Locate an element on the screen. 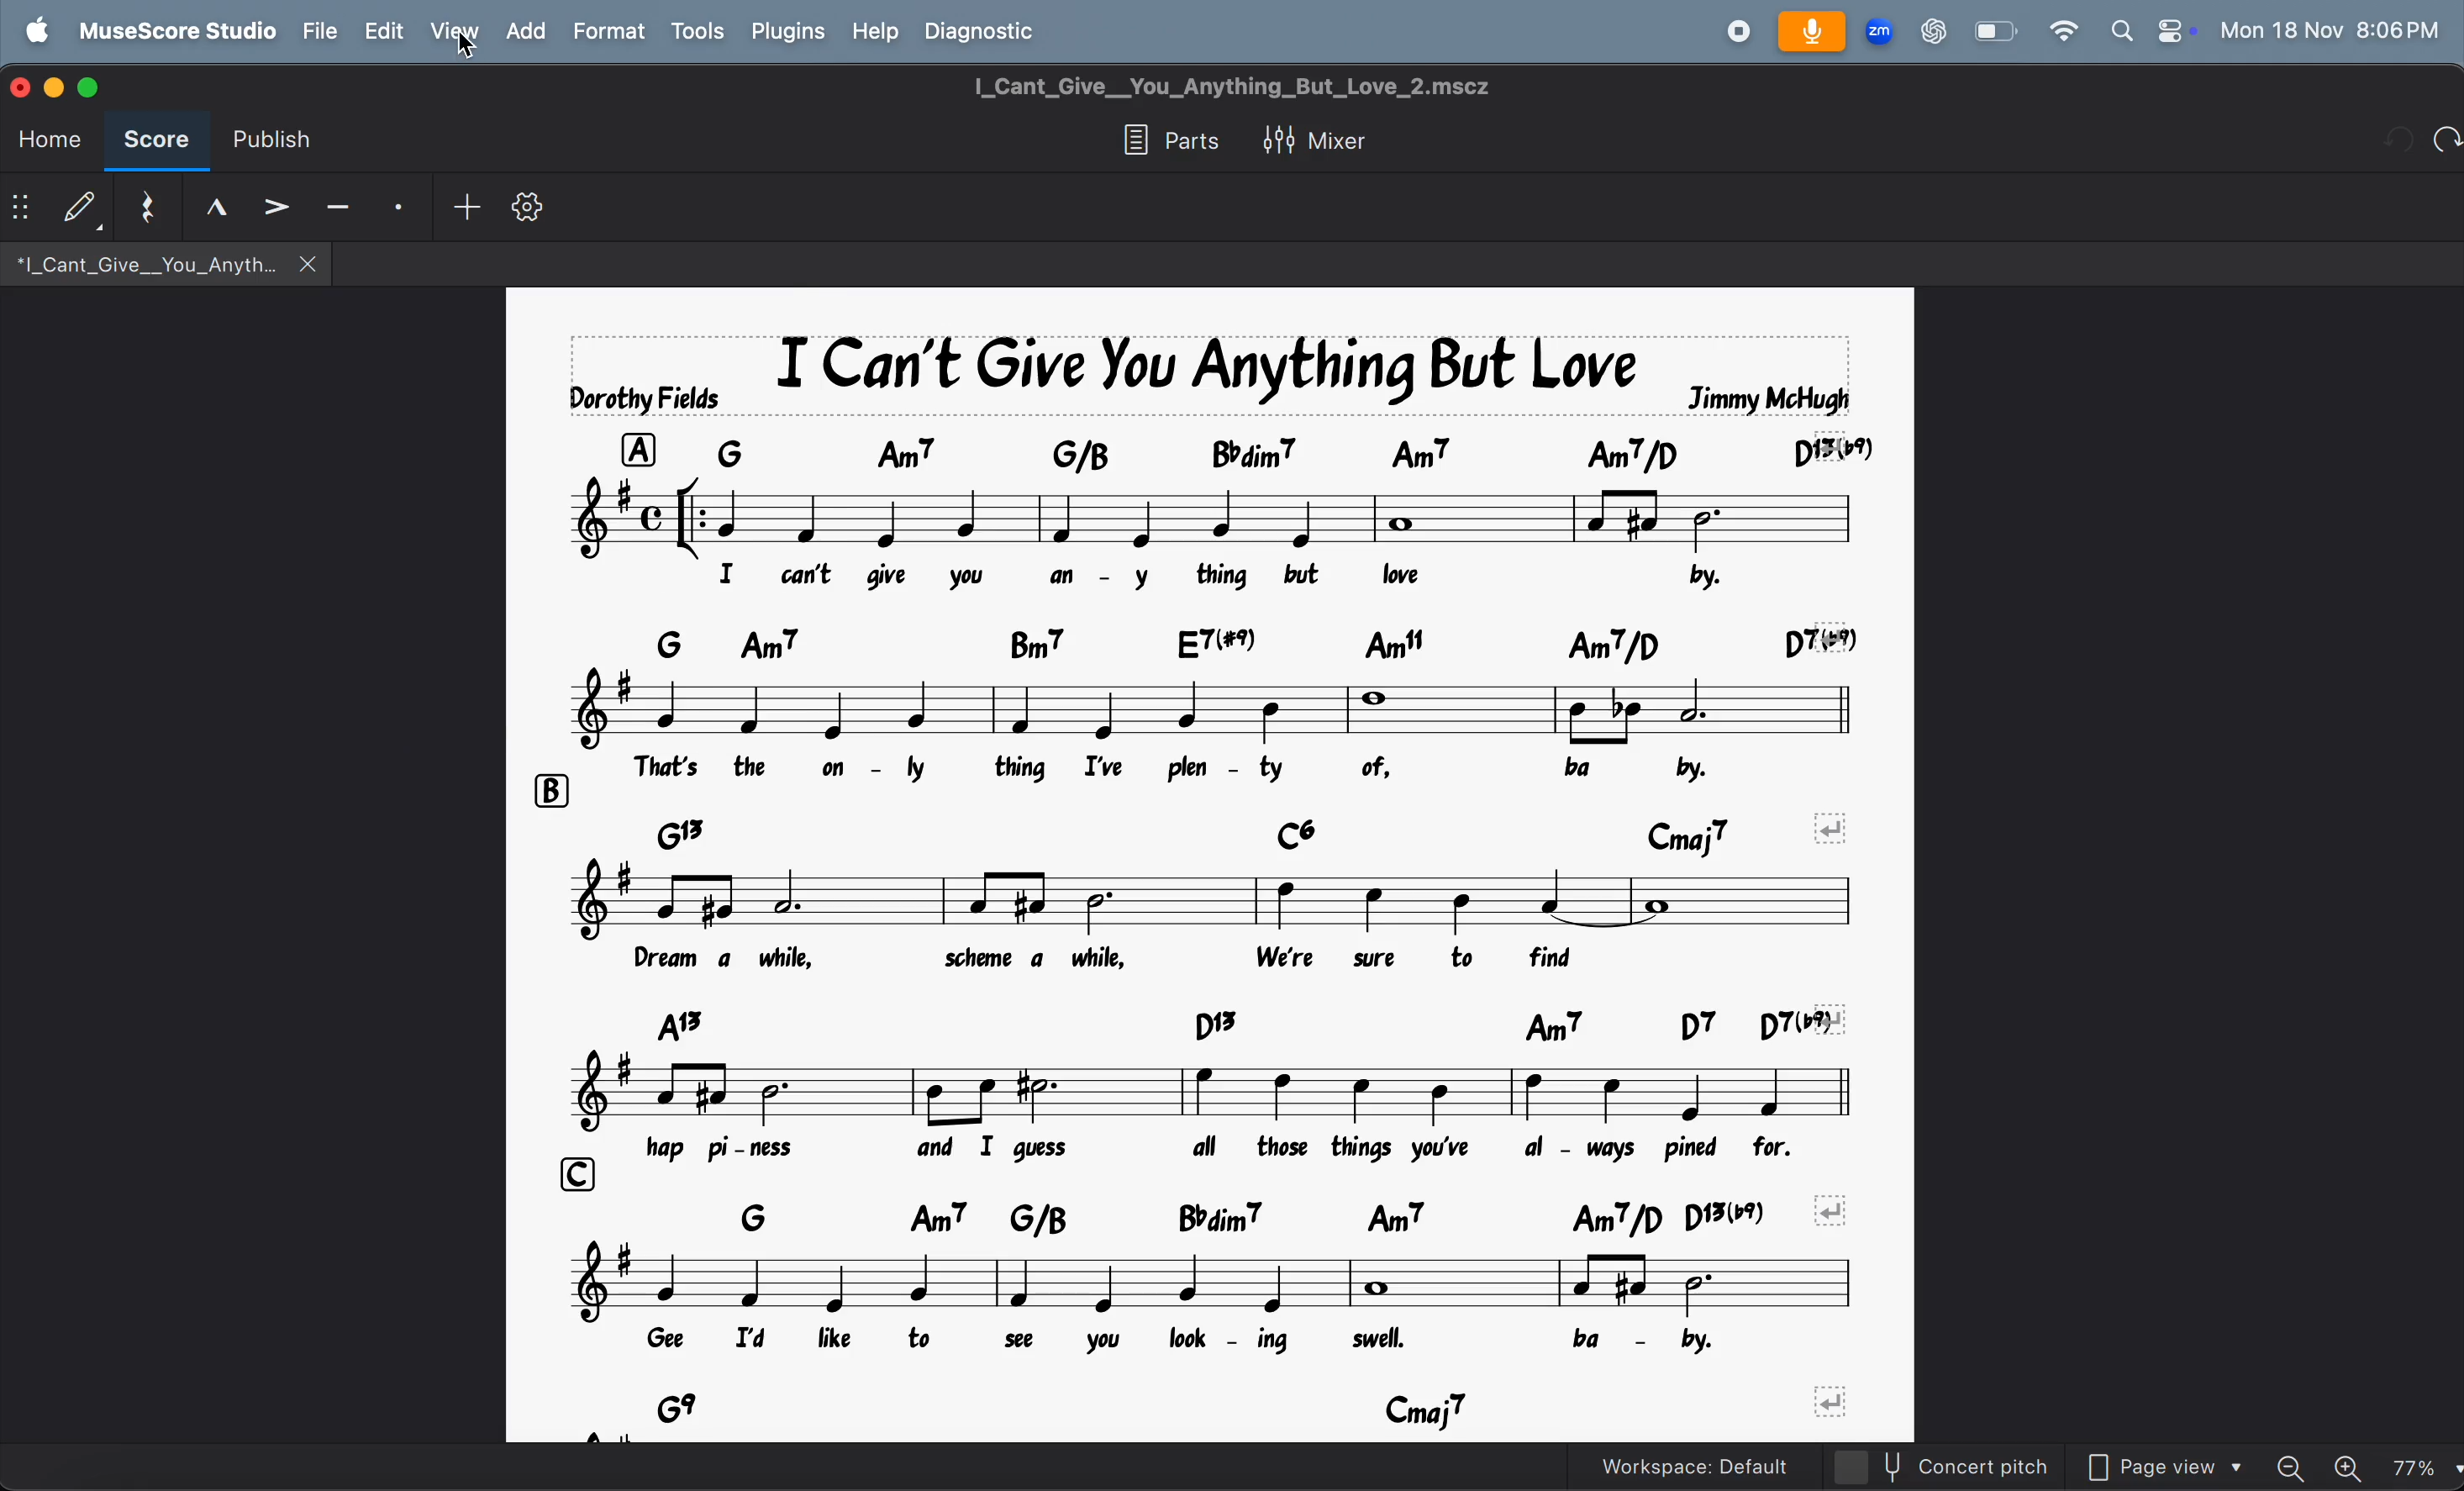 The width and height of the screenshot is (2464, 1491). battery is located at coordinates (1993, 31).